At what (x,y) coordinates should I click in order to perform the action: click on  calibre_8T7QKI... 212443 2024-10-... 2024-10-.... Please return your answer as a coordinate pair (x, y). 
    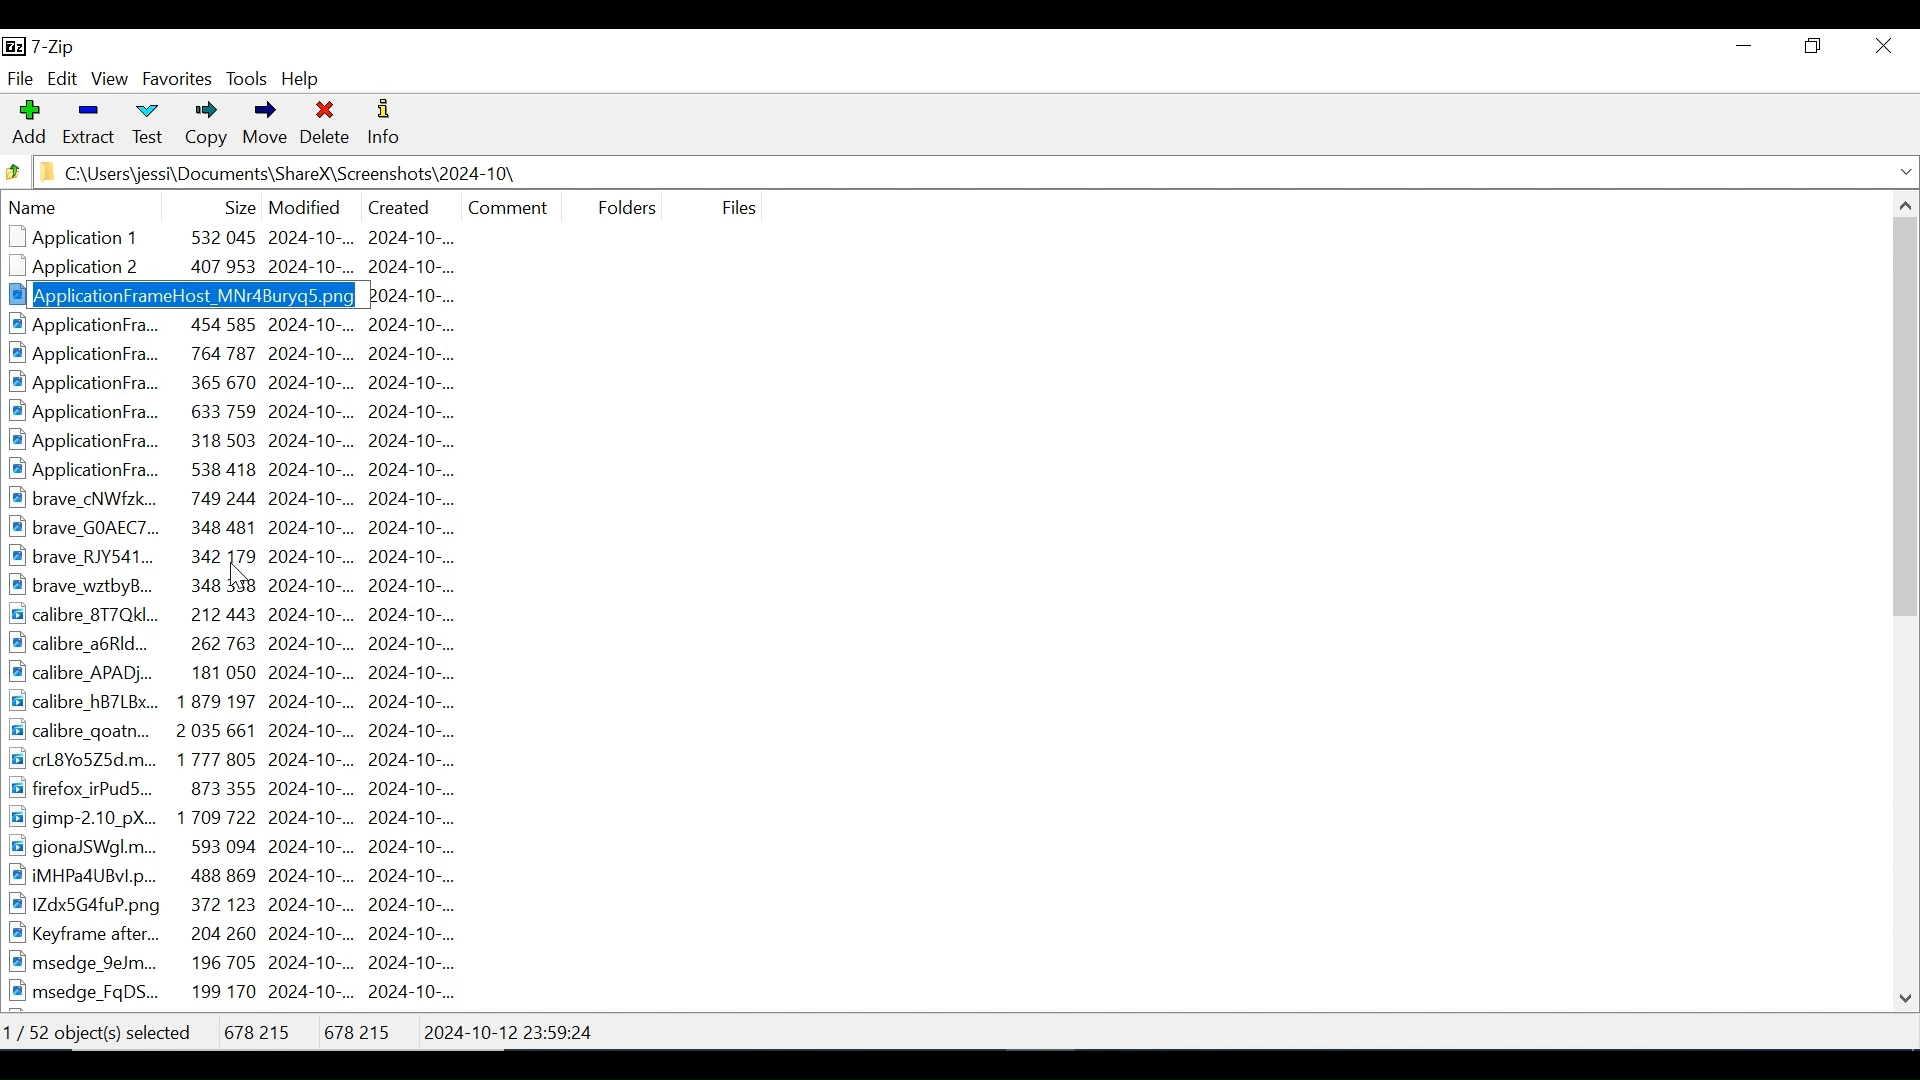
    Looking at the image, I should click on (250, 615).